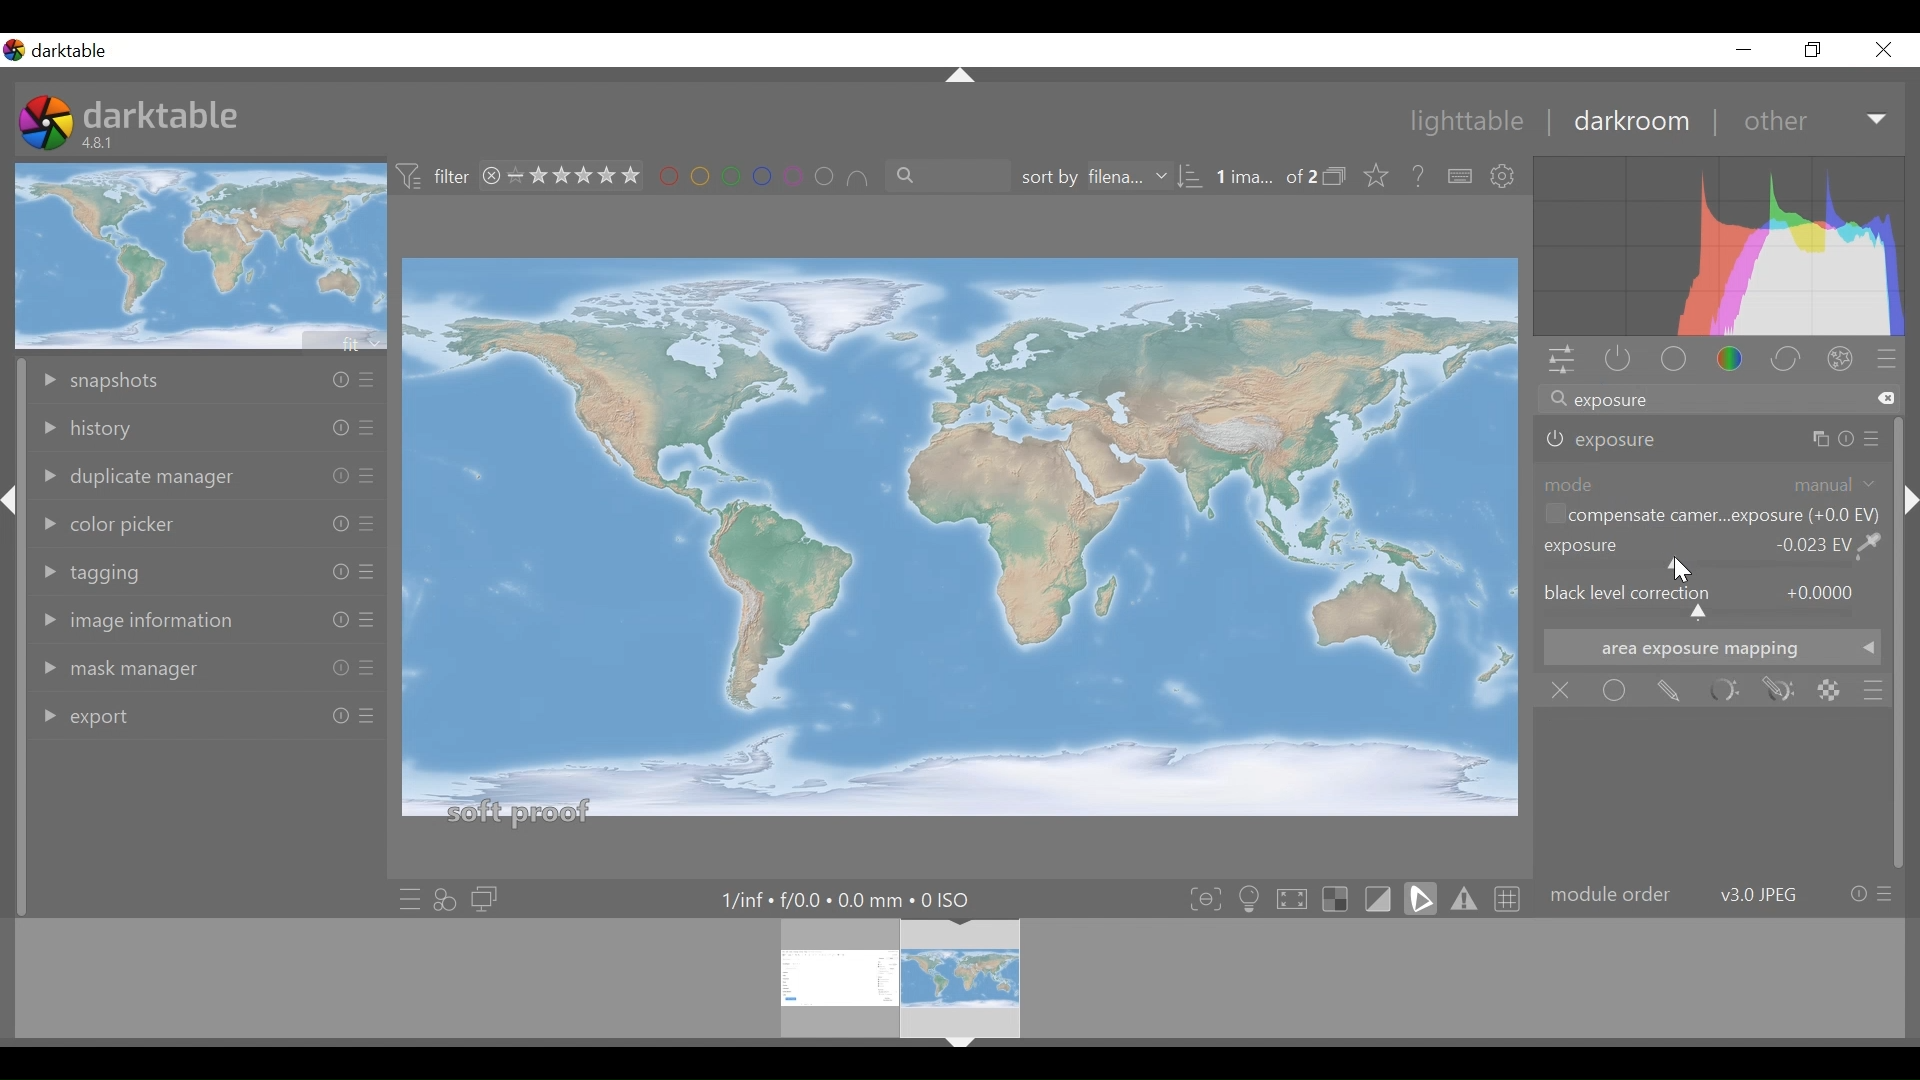 The width and height of the screenshot is (1920, 1080). I want to click on define shortcuts, so click(1461, 177).